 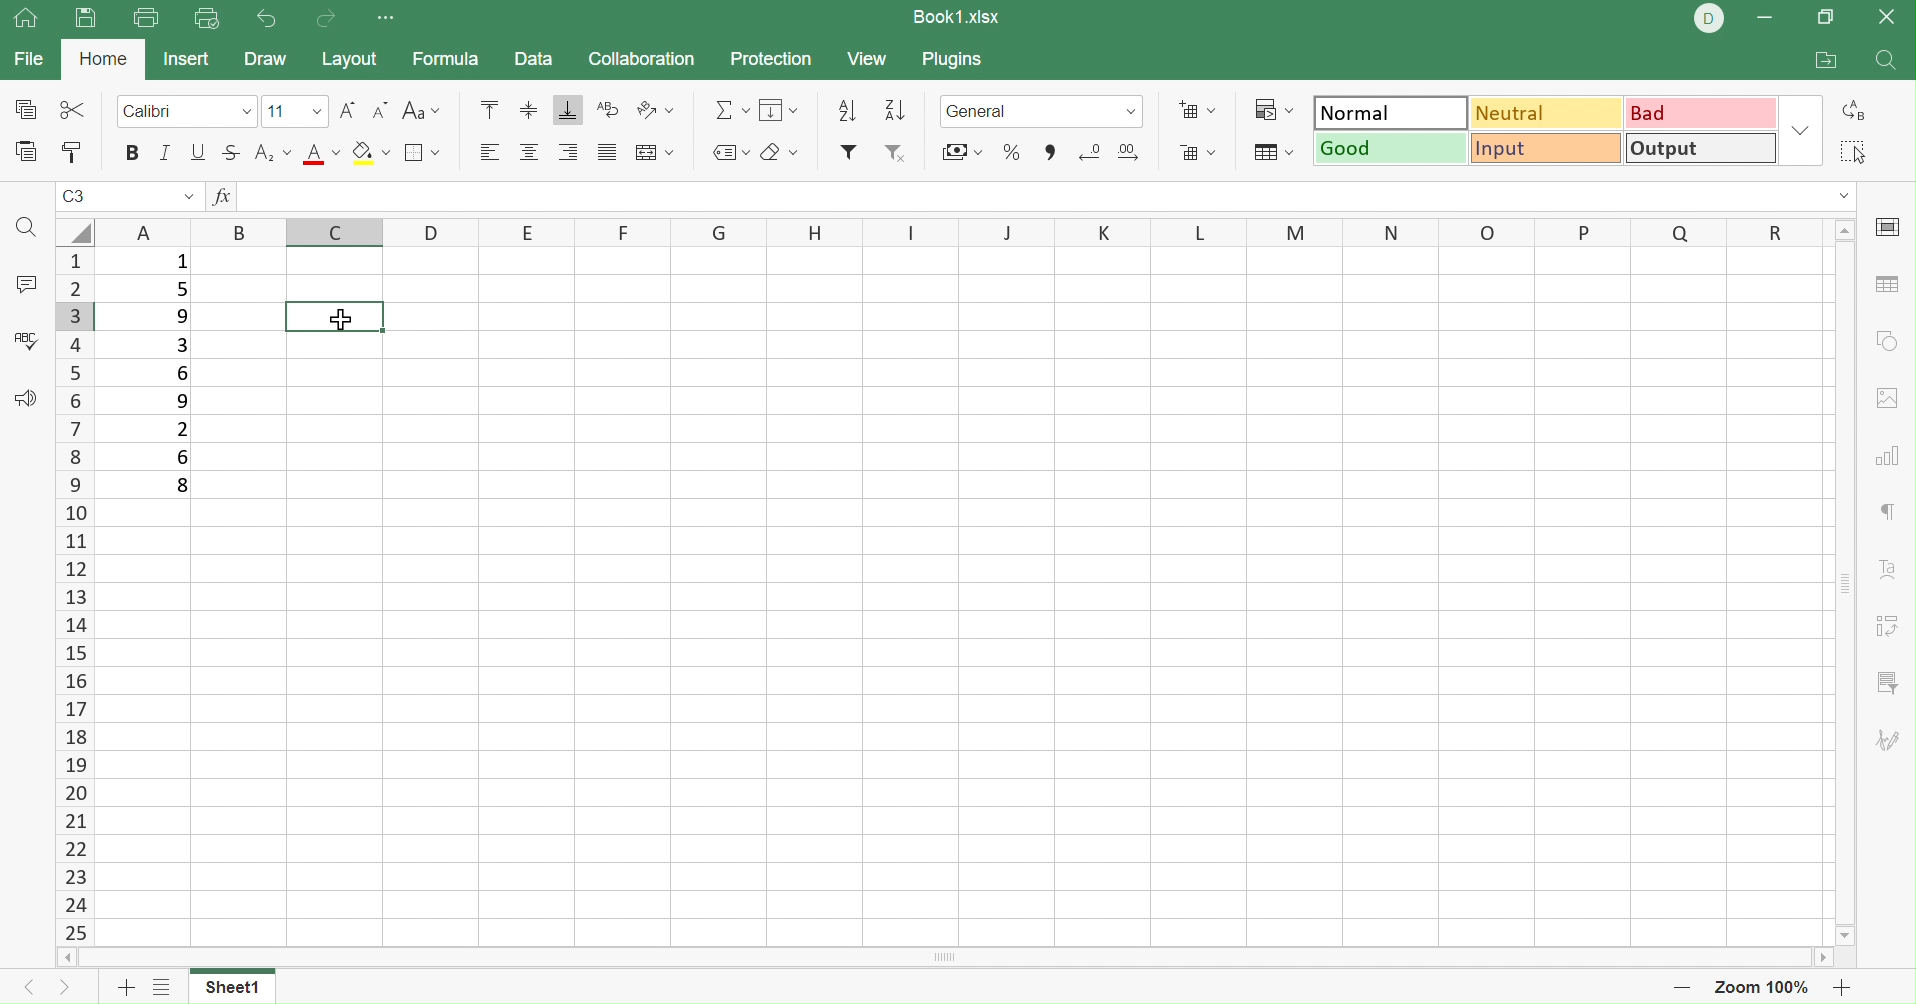 What do you see at coordinates (189, 197) in the screenshot?
I see `Drop down` at bounding box center [189, 197].